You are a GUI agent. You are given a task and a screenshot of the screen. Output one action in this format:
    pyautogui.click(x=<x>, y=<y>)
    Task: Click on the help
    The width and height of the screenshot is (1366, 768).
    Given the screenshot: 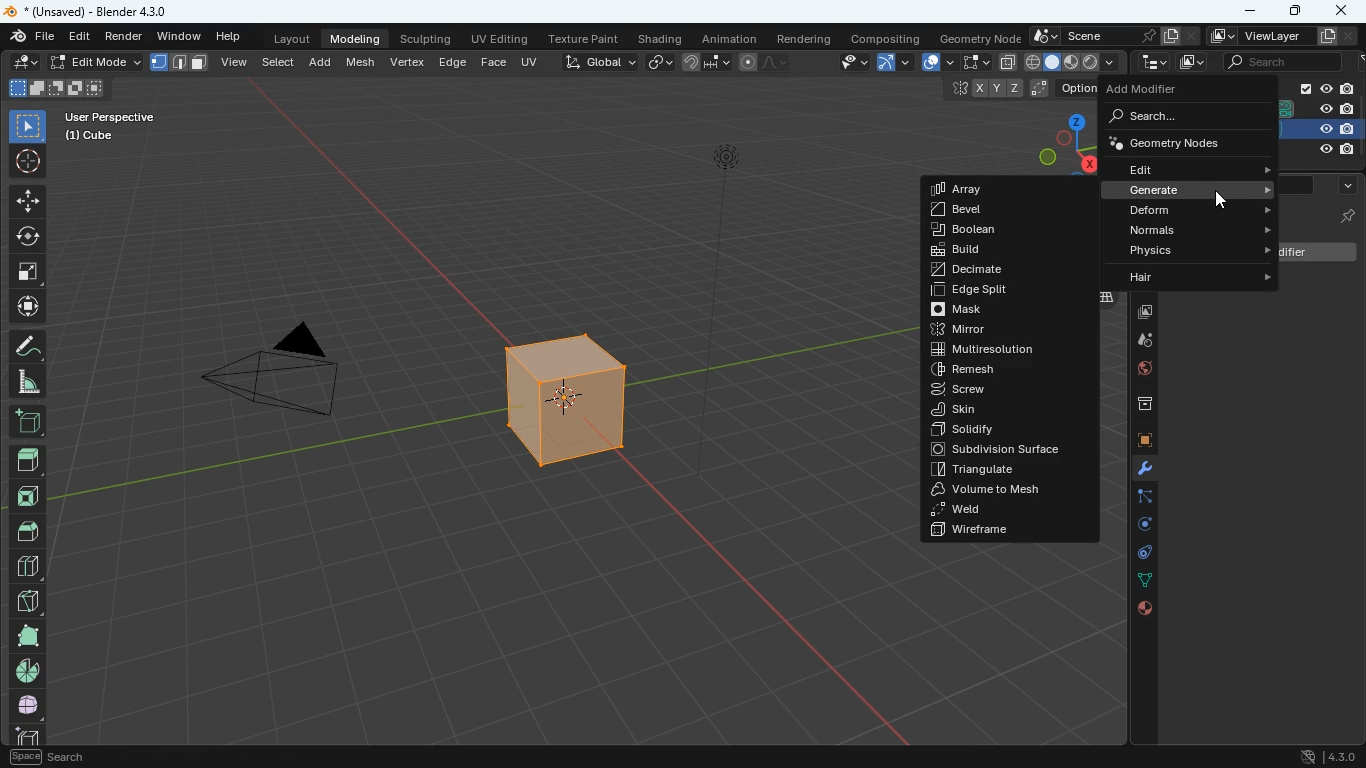 What is the action you would take?
    pyautogui.click(x=227, y=37)
    